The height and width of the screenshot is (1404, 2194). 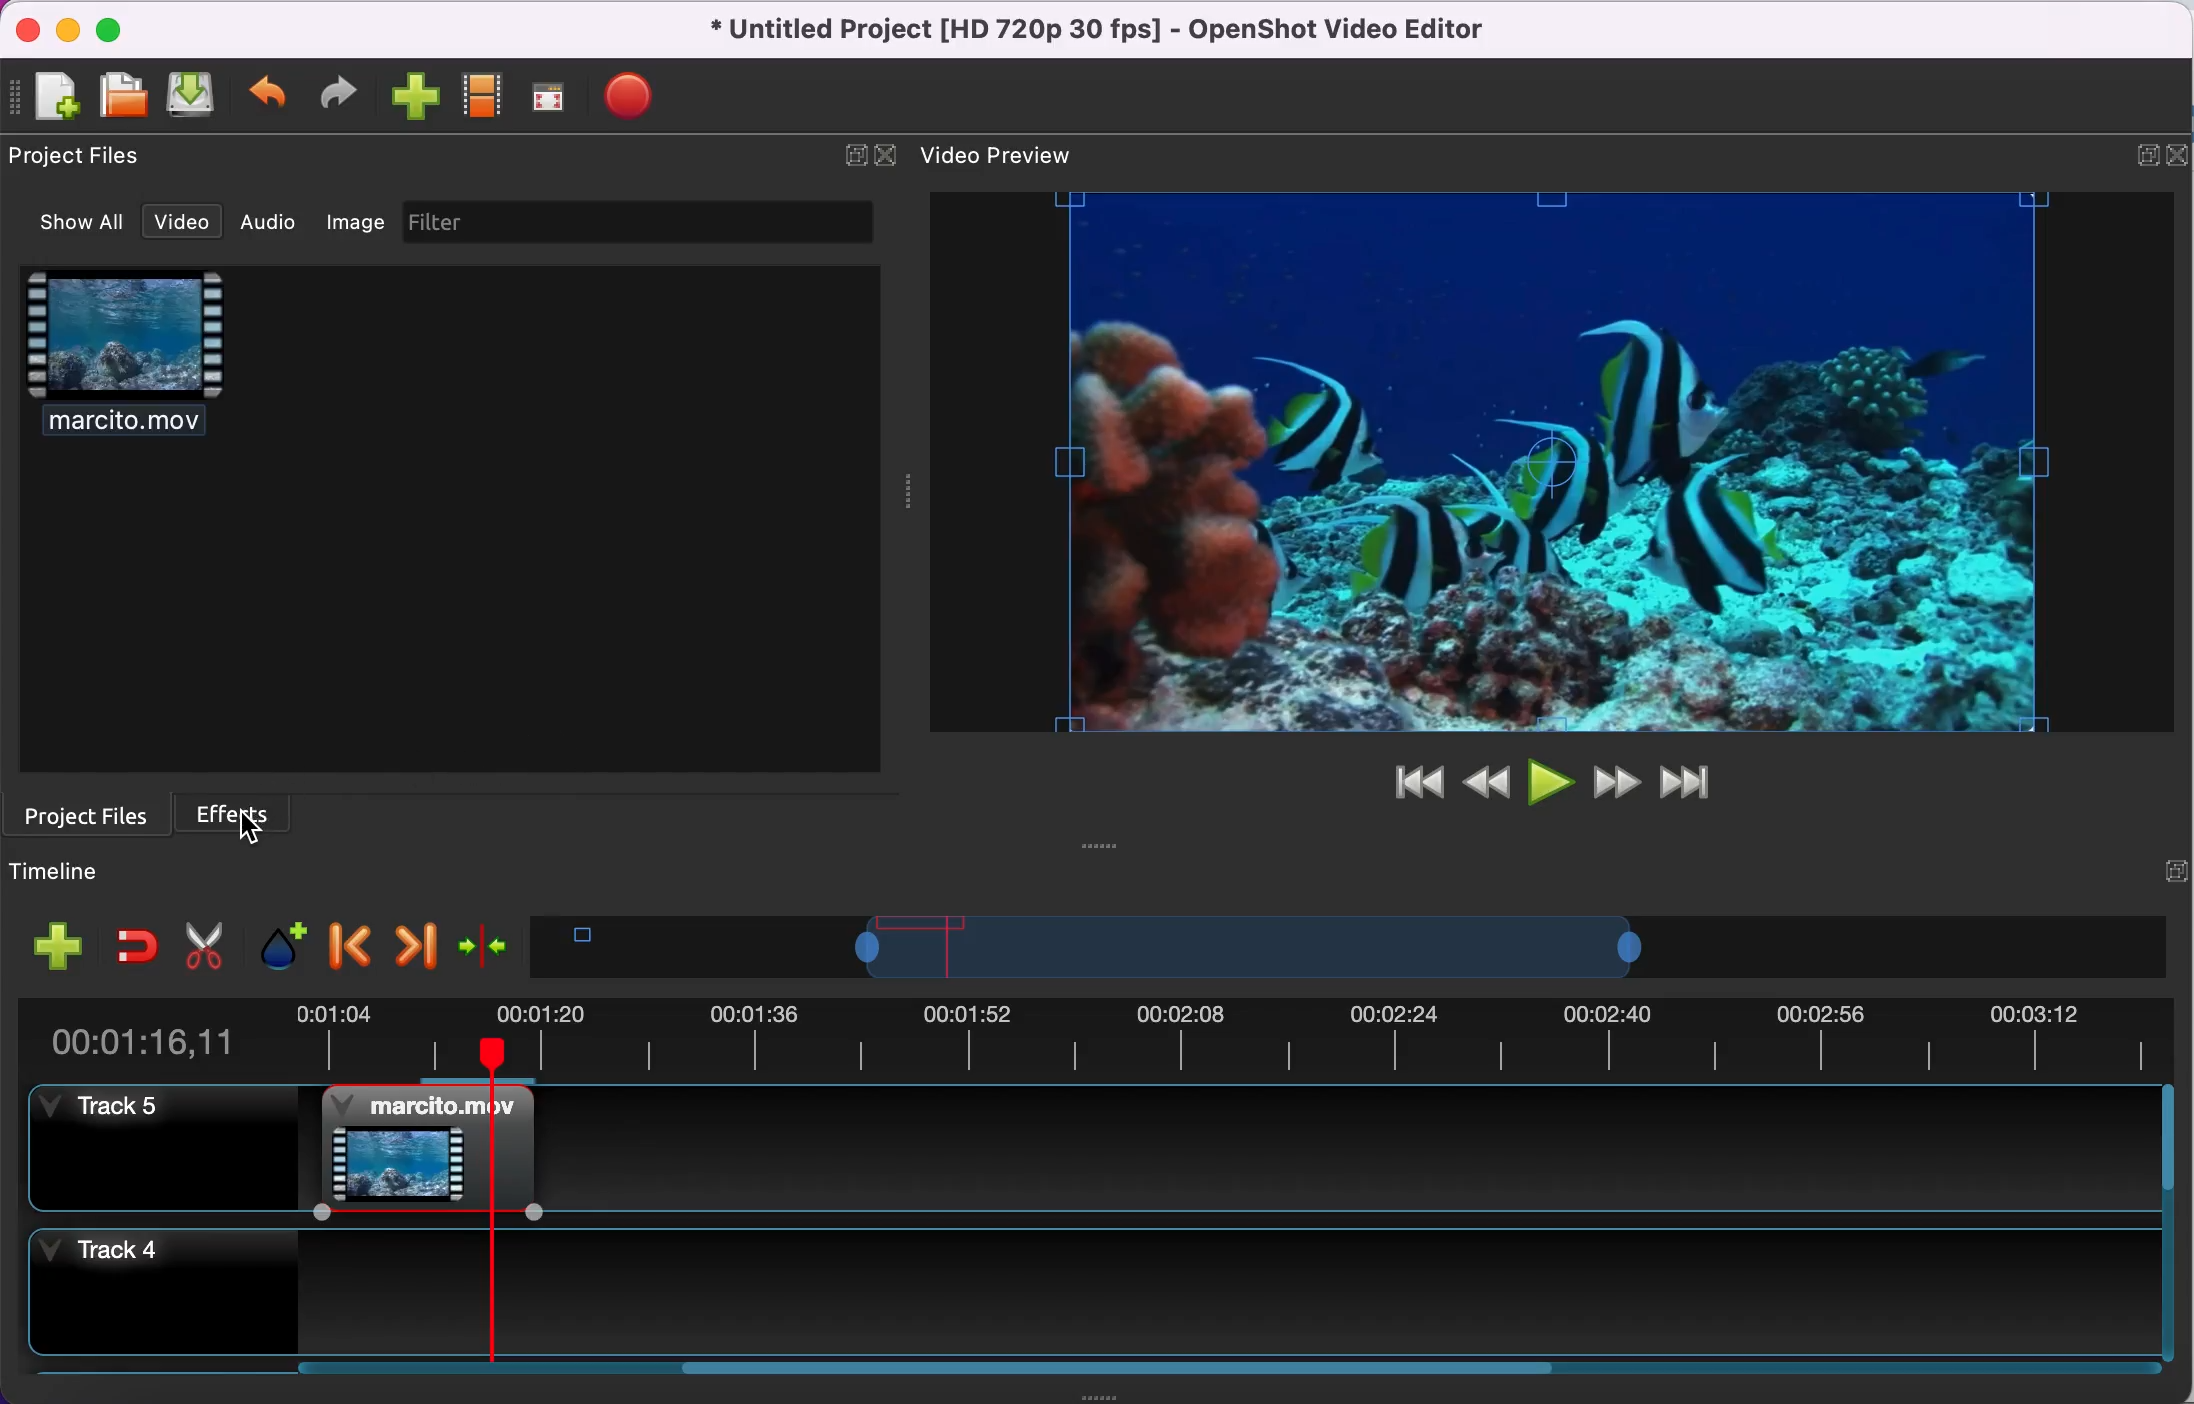 I want to click on close, so click(x=887, y=153).